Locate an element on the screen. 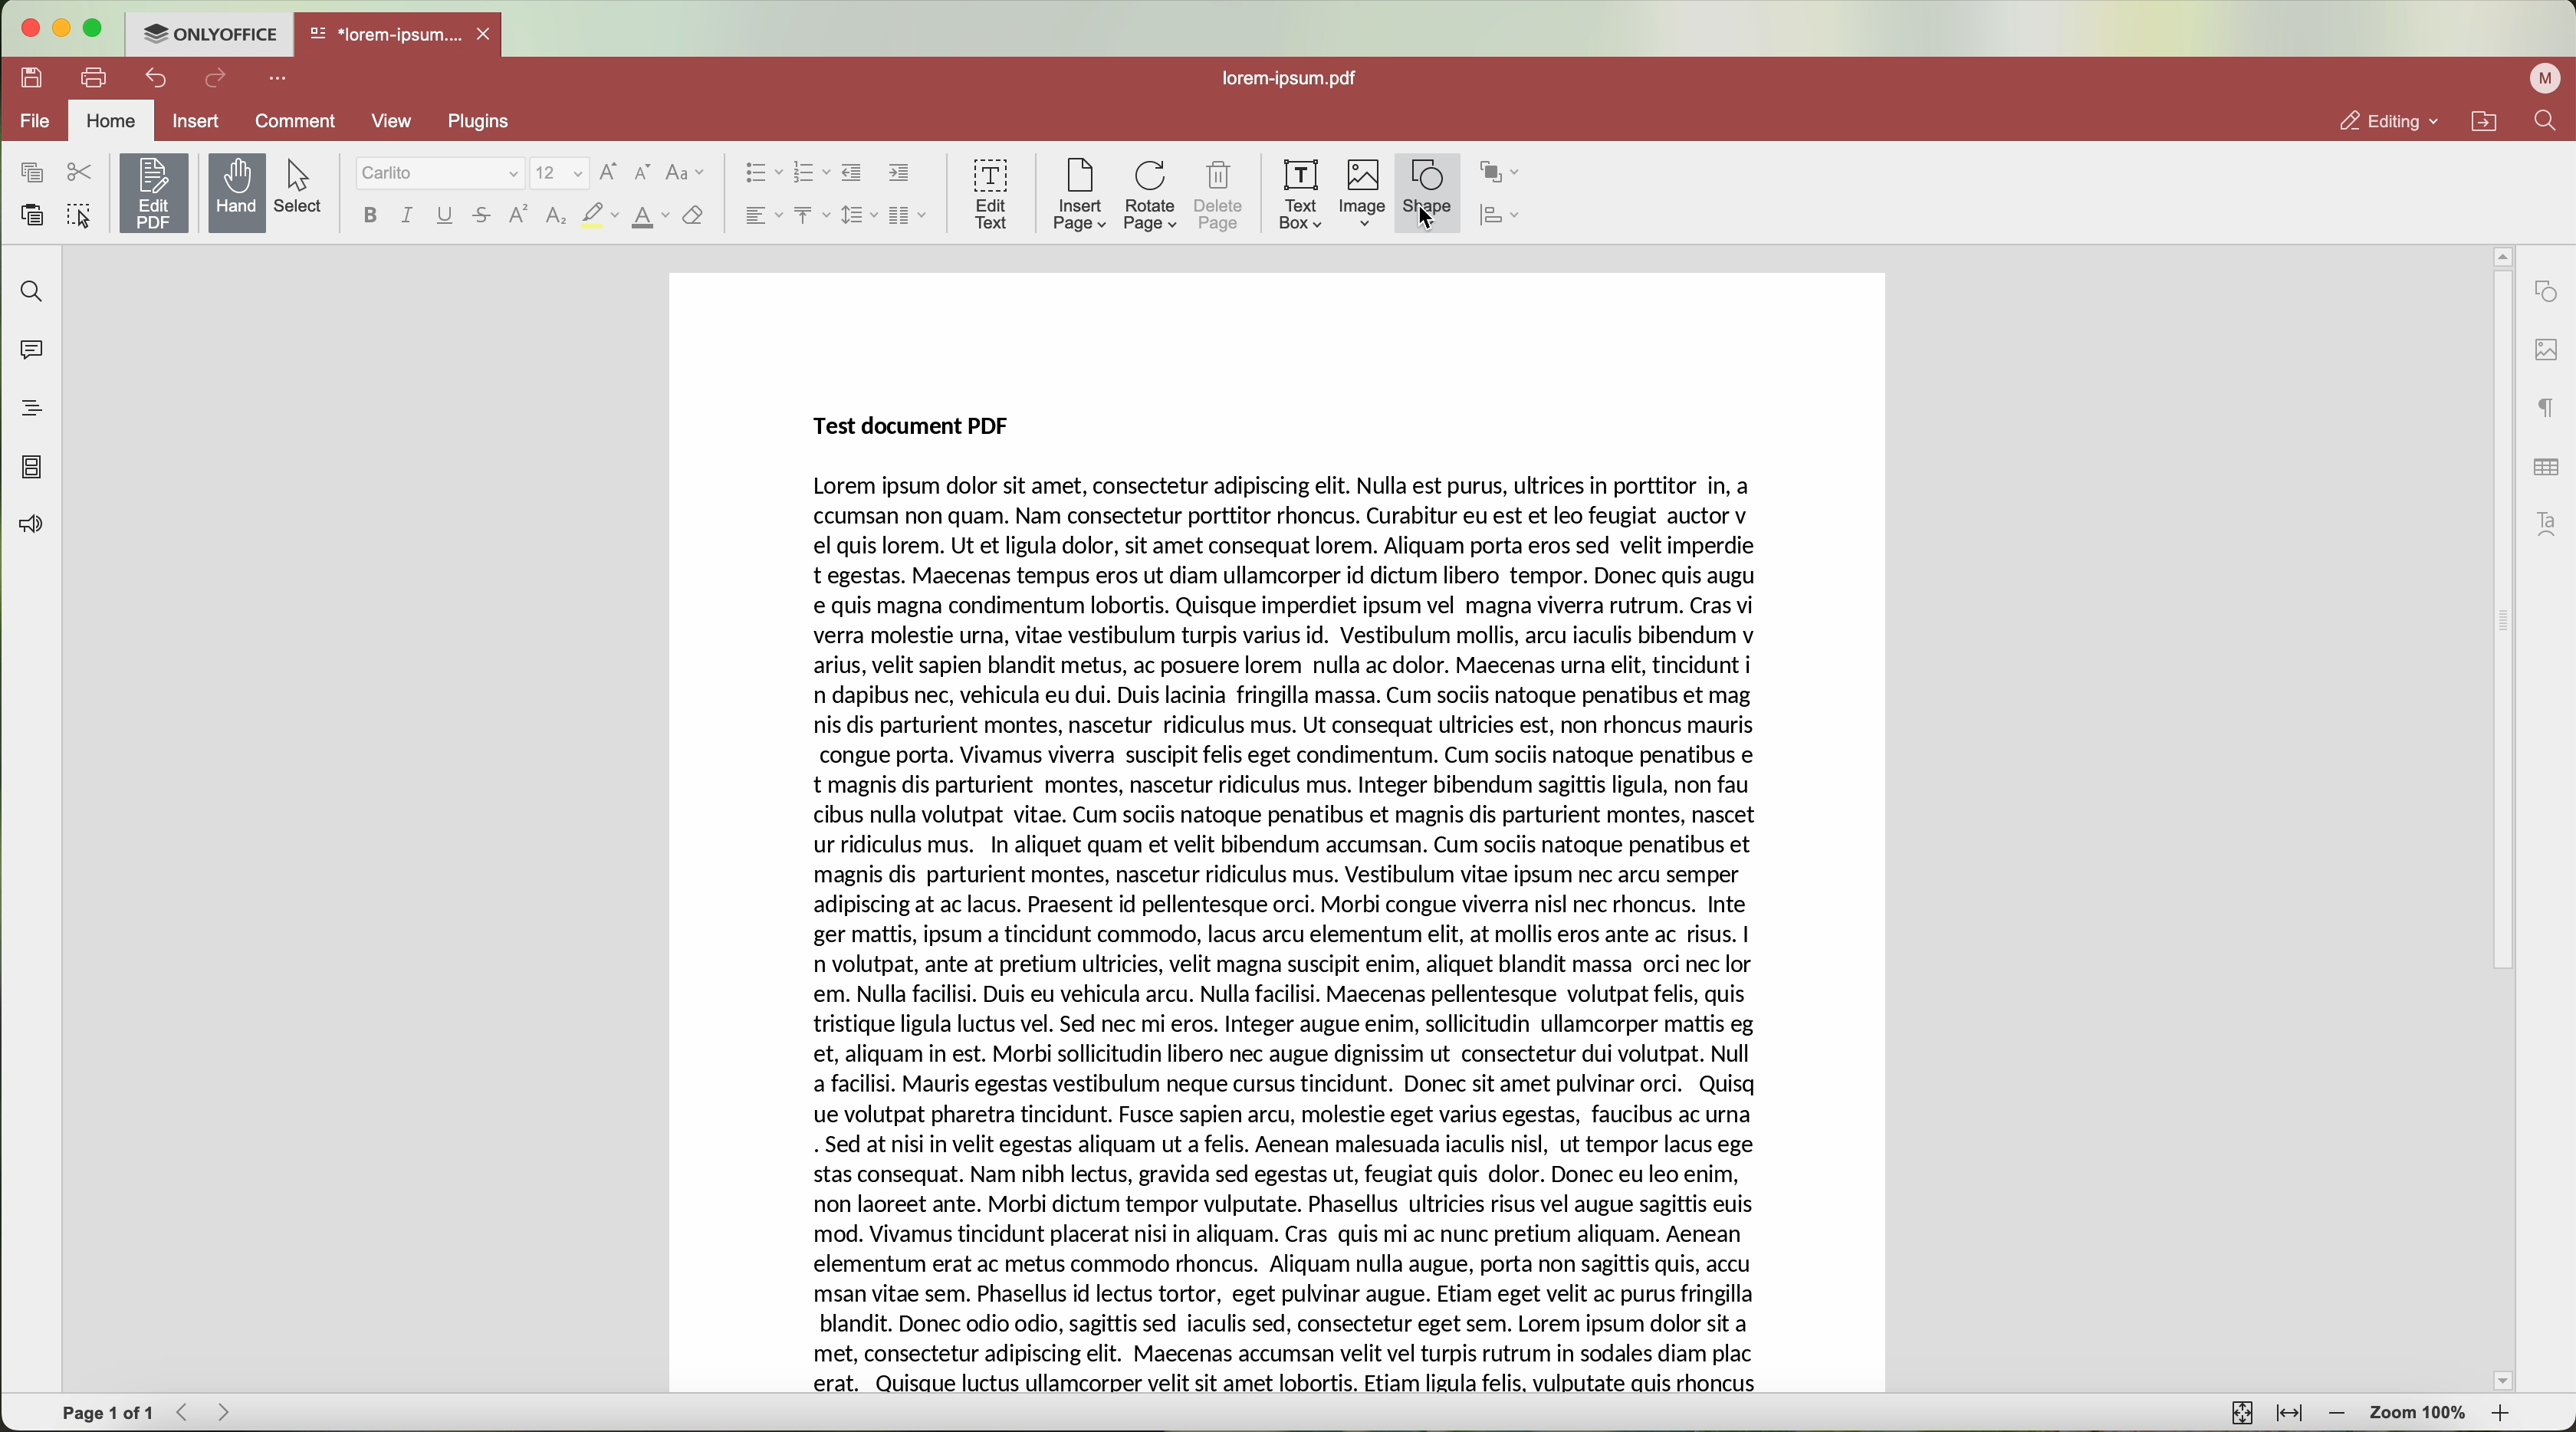 Image resolution: width=2576 pixels, height=1432 pixels. file is located at coordinates (34, 120).